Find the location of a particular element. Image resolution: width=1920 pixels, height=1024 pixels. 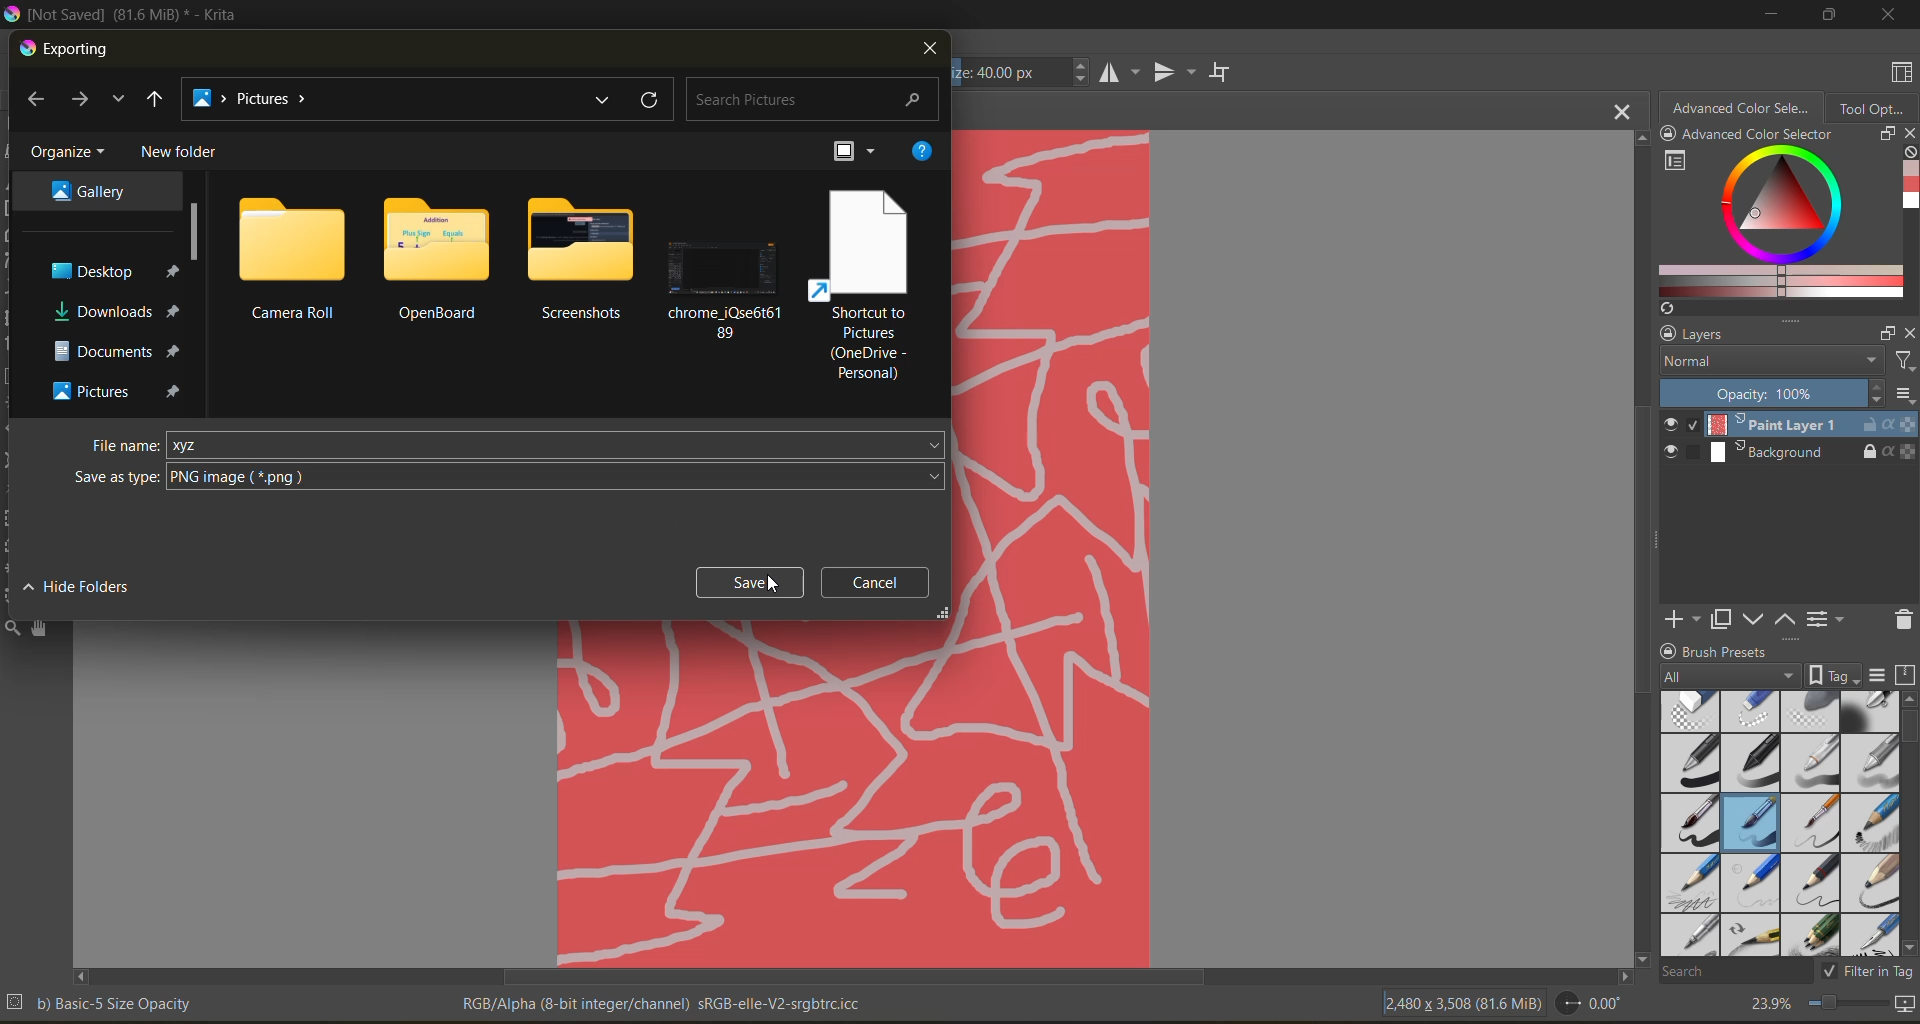

float docker is located at coordinates (1887, 334).